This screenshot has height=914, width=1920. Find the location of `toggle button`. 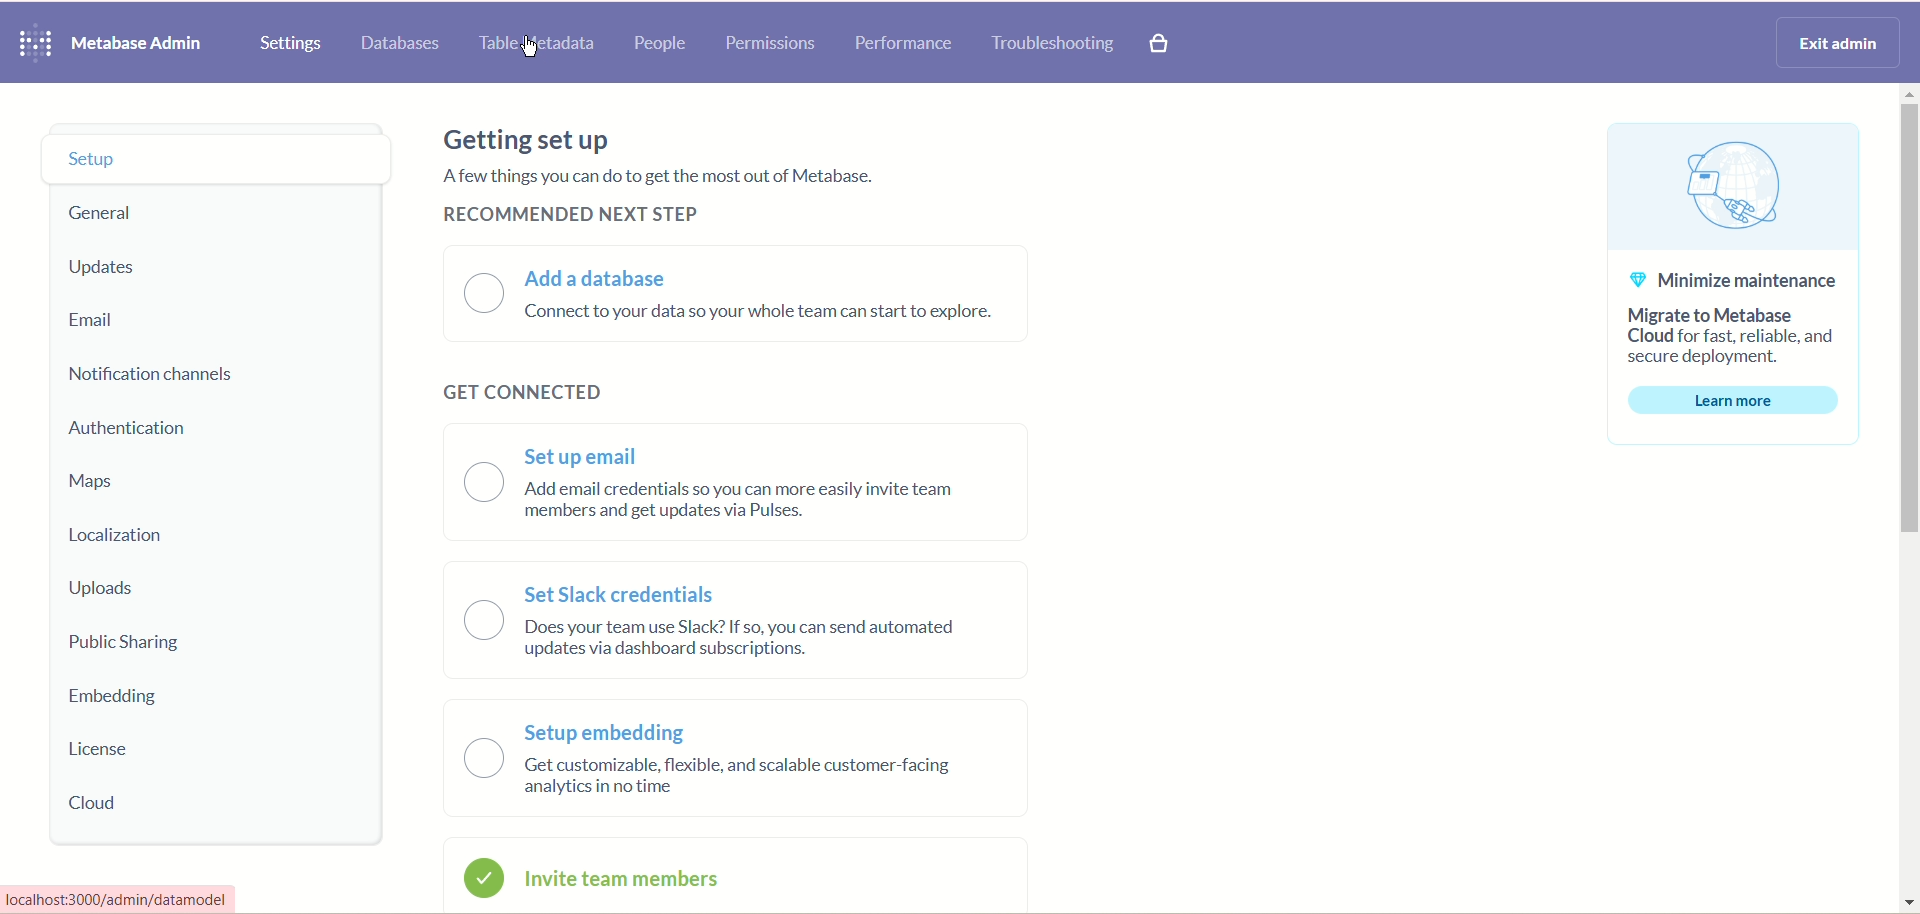

toggle button is located at coordinates (482, 671).